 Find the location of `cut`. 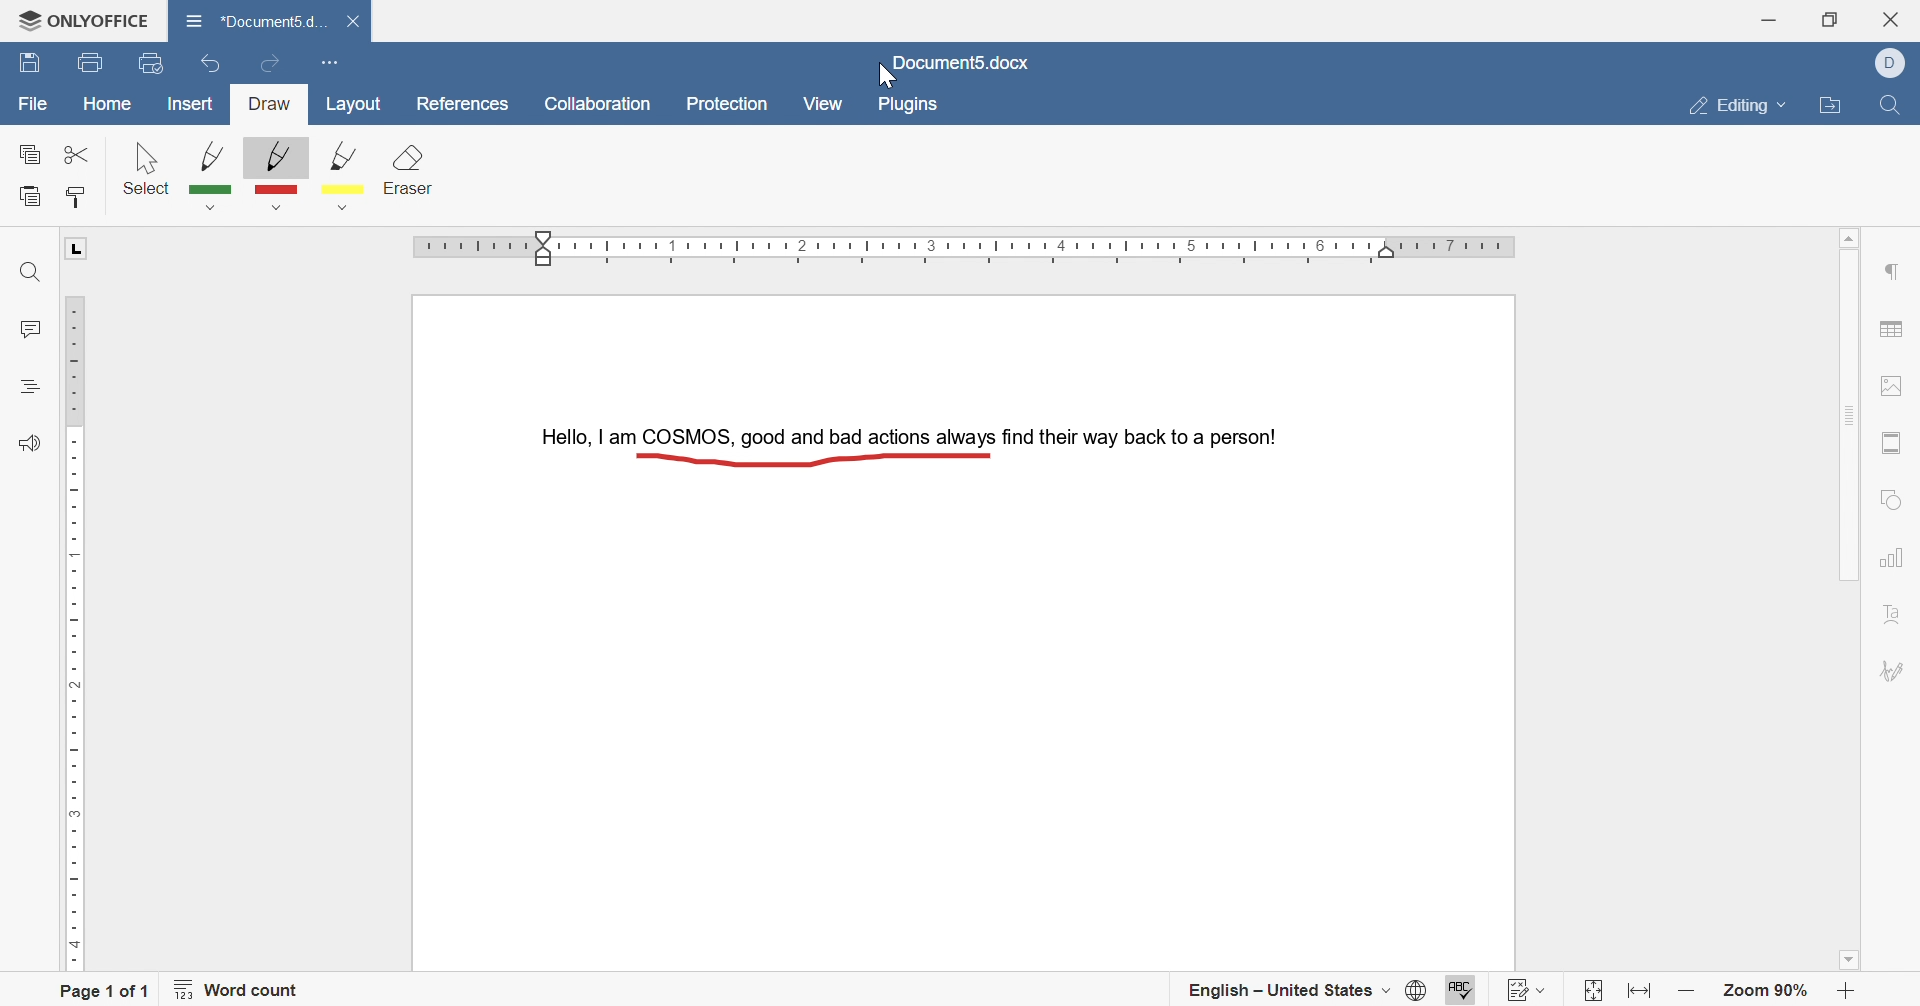

cut is located at coordinates (72, 153).